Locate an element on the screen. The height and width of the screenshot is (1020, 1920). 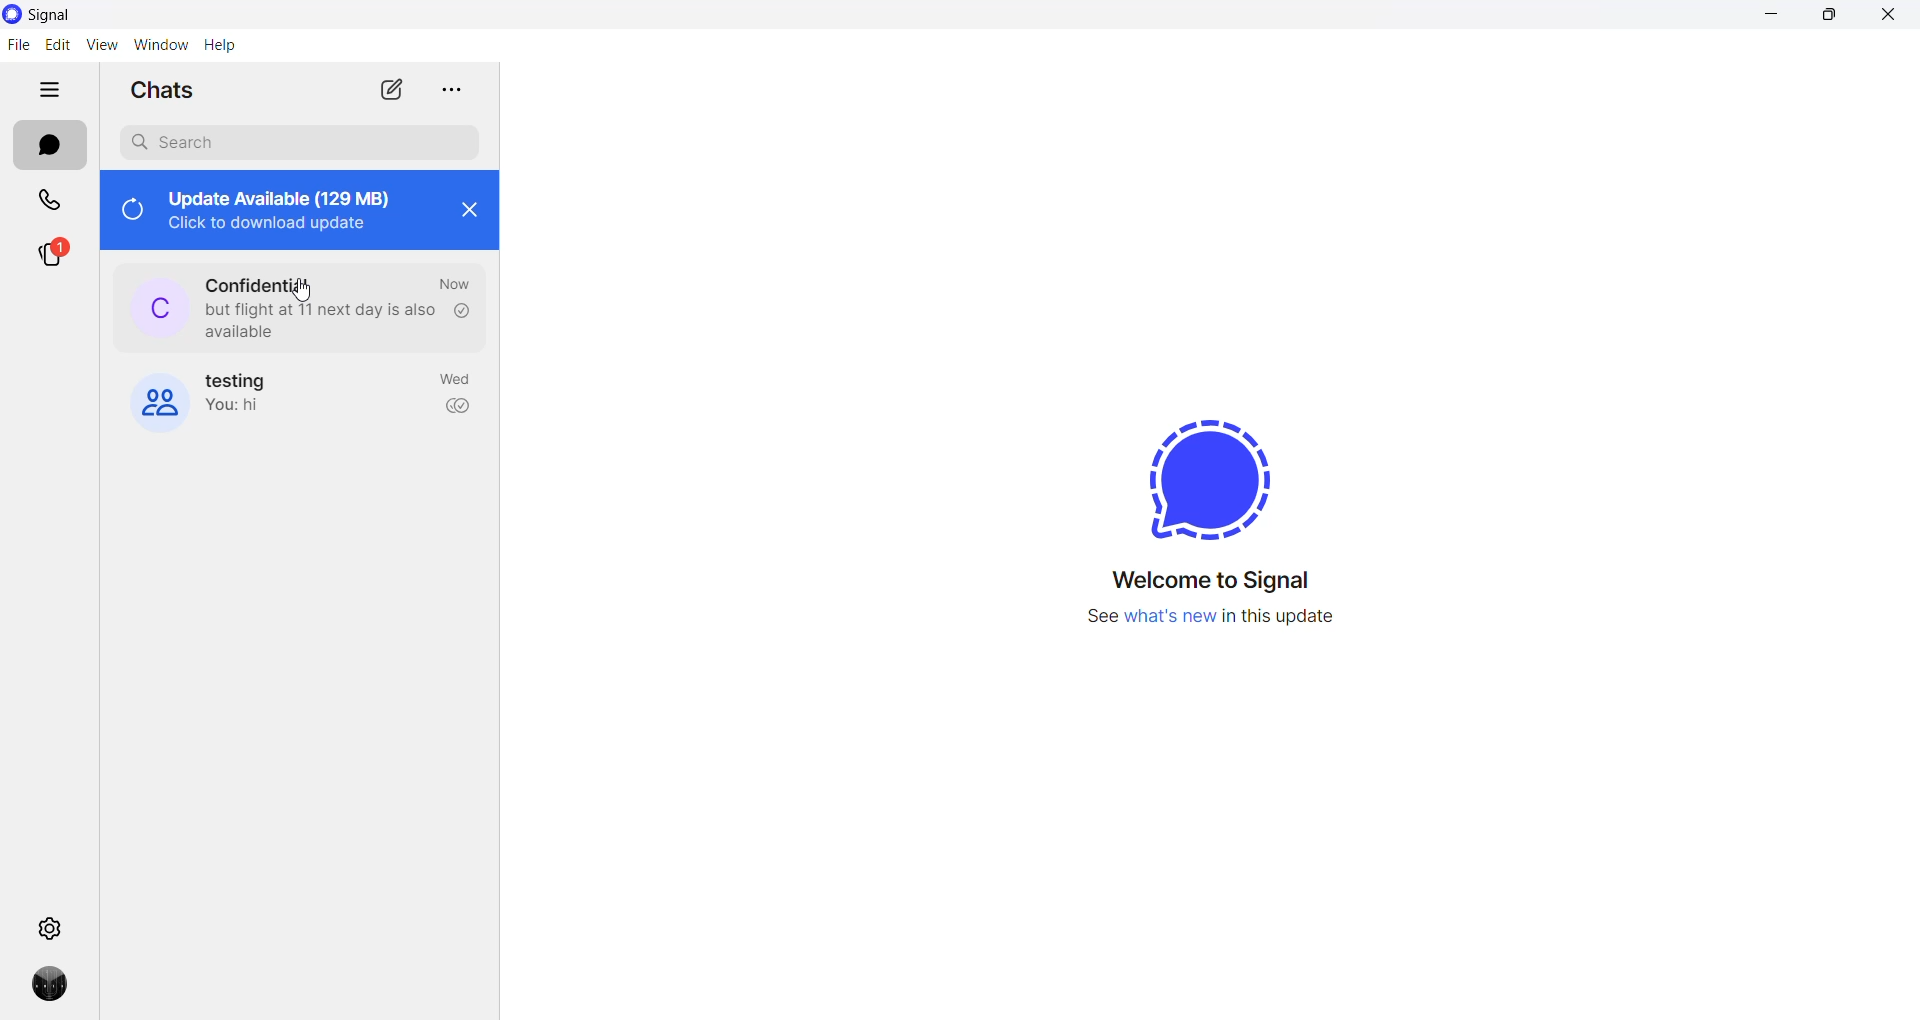
profile pictures is located at coordinates (160, 306).